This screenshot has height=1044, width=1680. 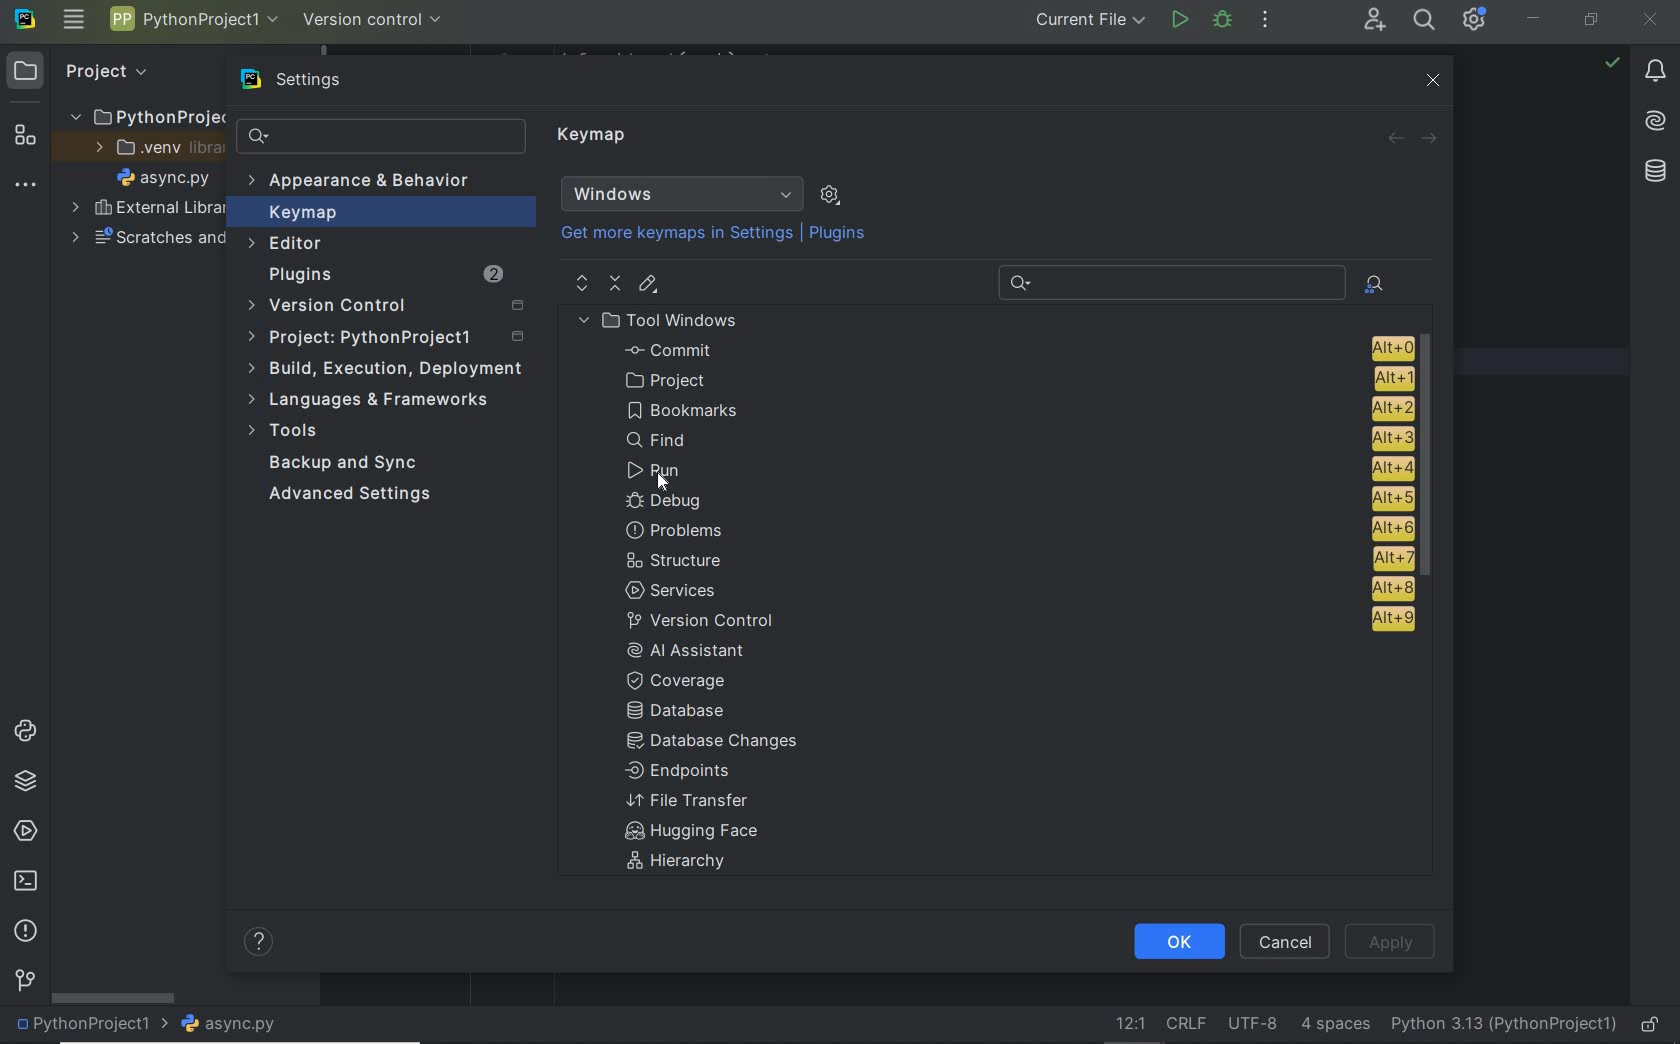 I want to click on AI Assistant, so click(x=700, y=650).